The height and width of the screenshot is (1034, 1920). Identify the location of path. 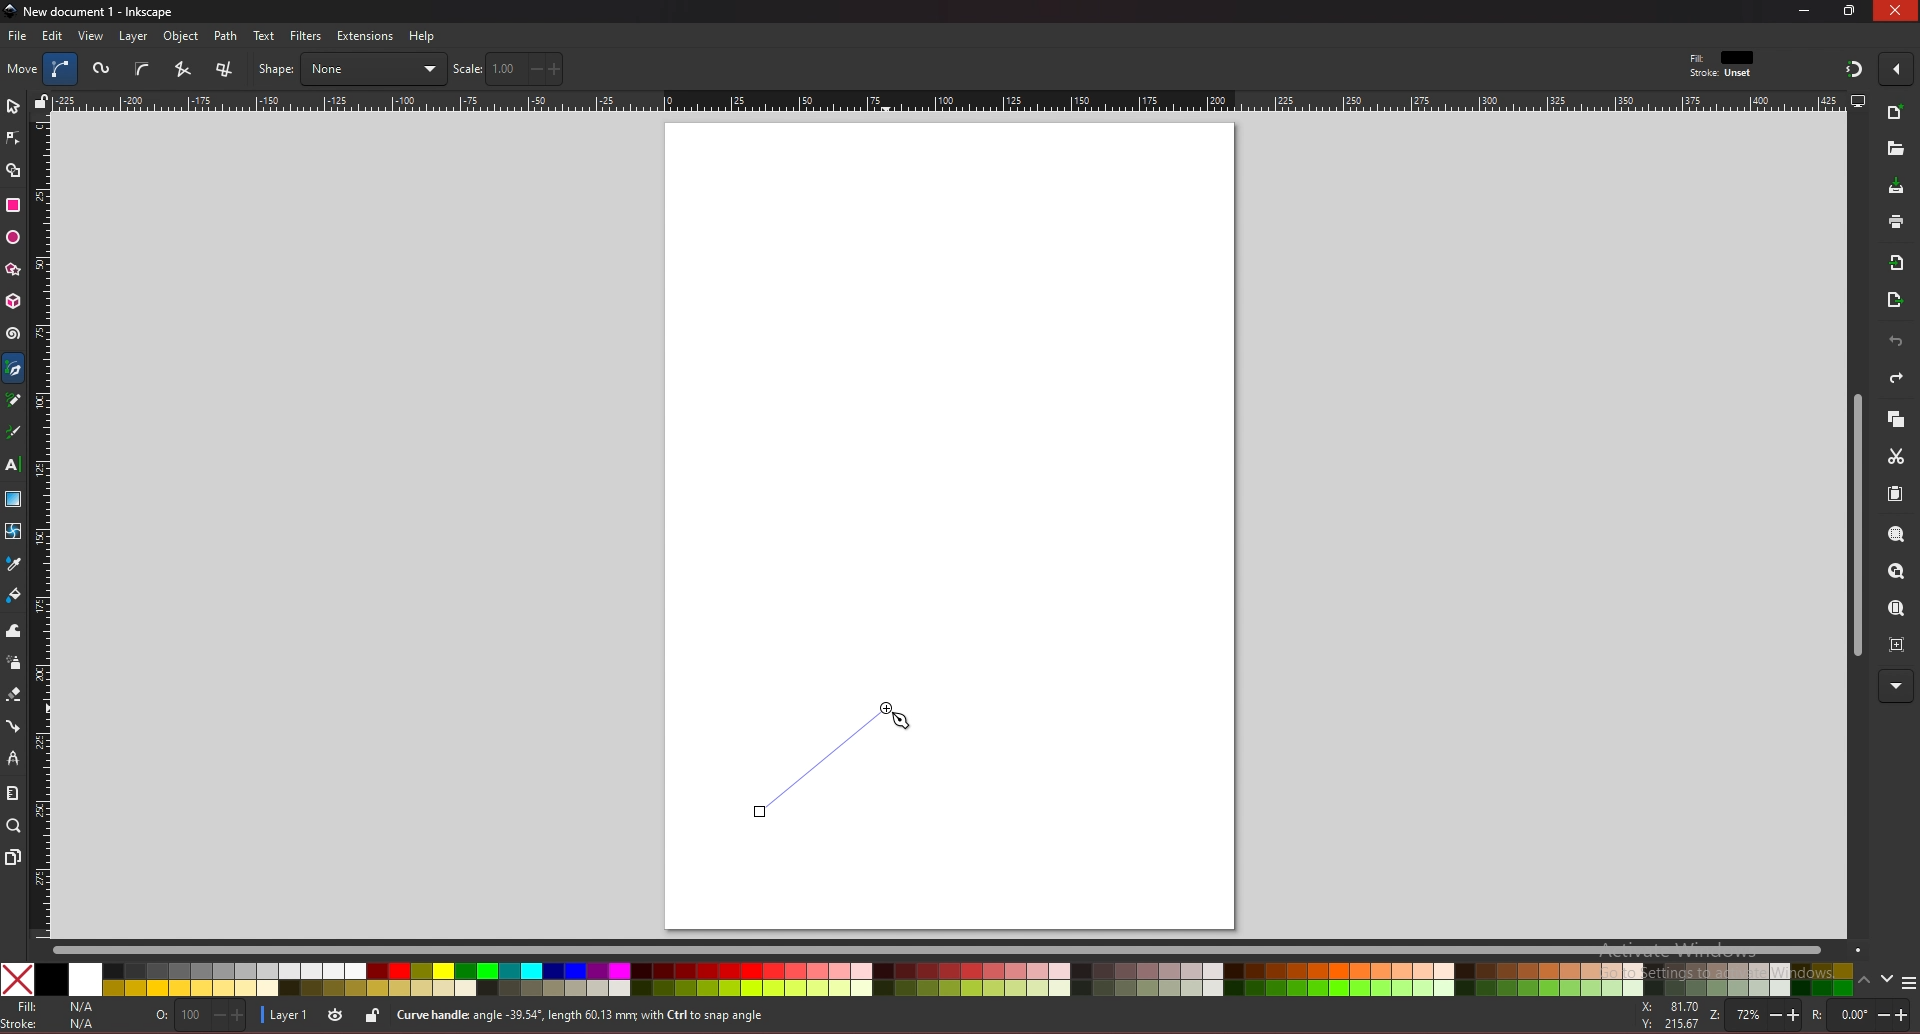
(227, 36).